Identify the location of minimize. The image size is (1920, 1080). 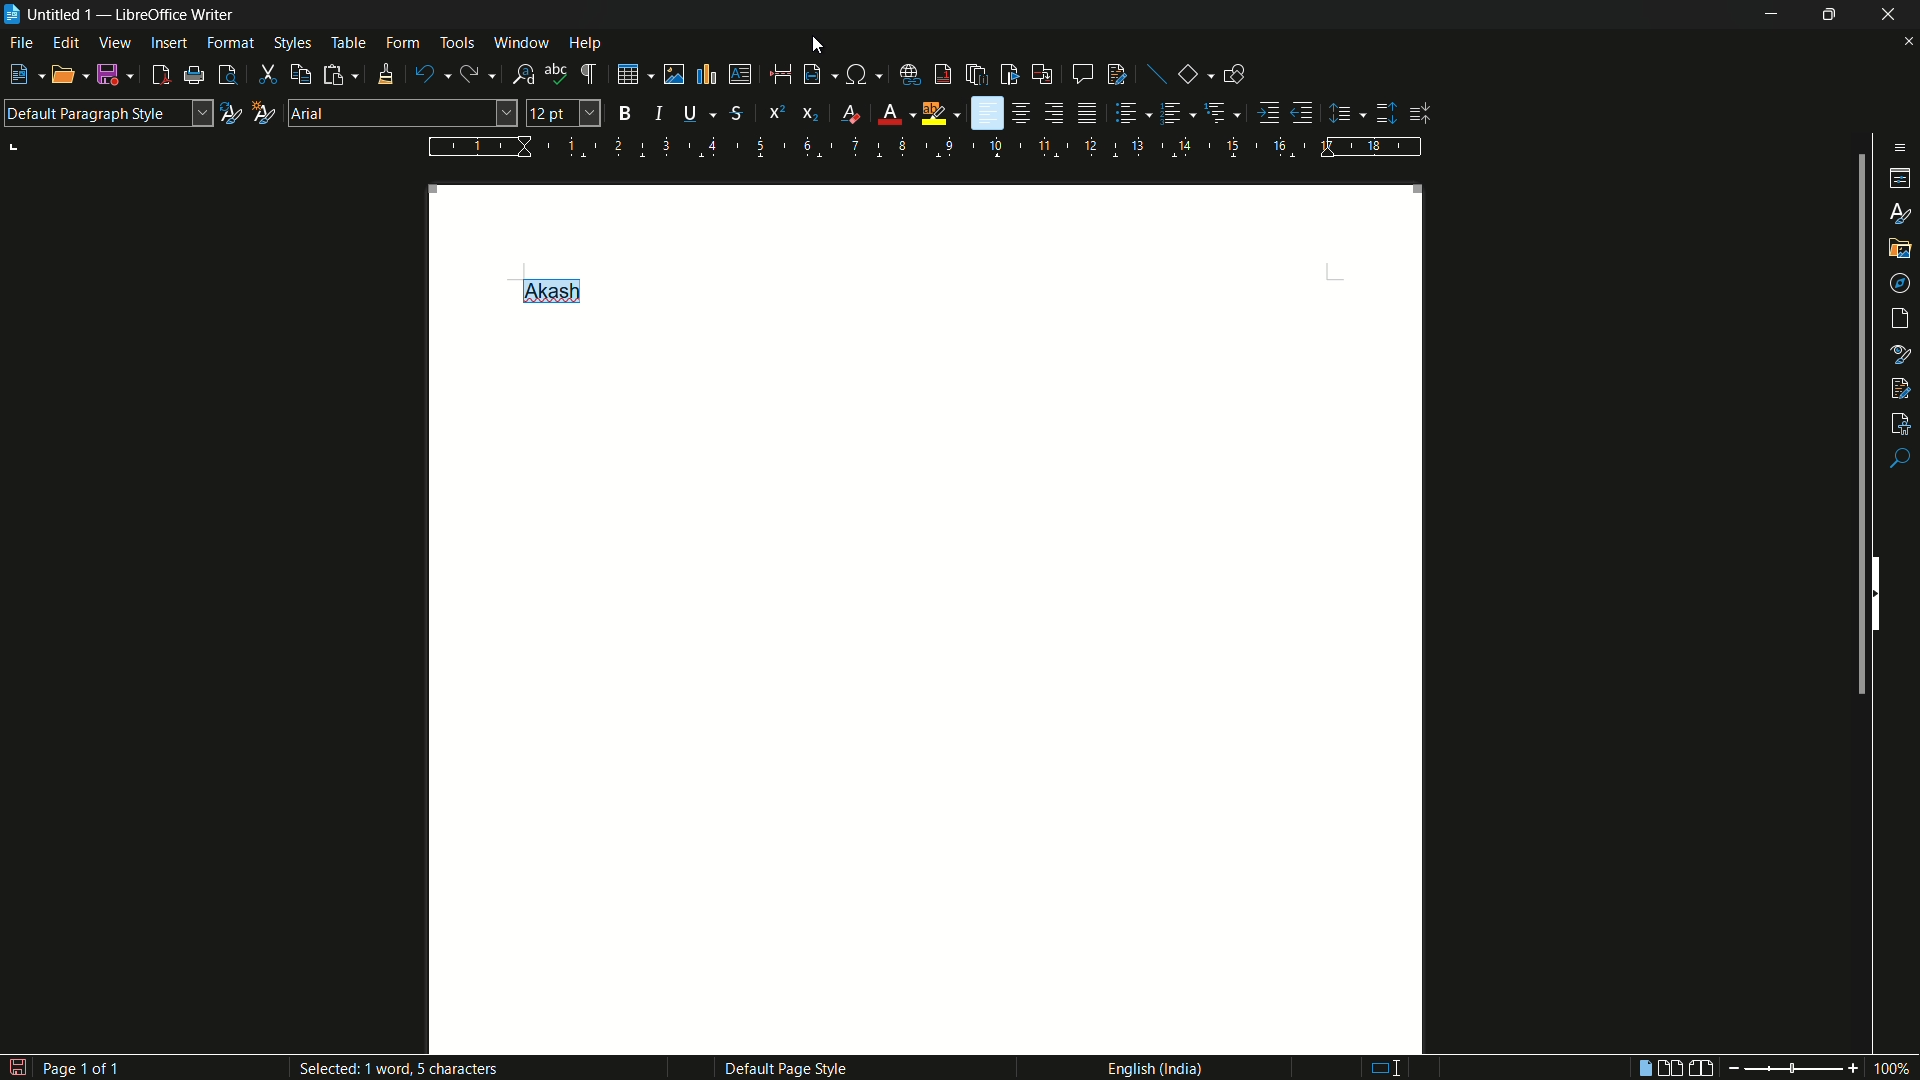
(1765, 14).